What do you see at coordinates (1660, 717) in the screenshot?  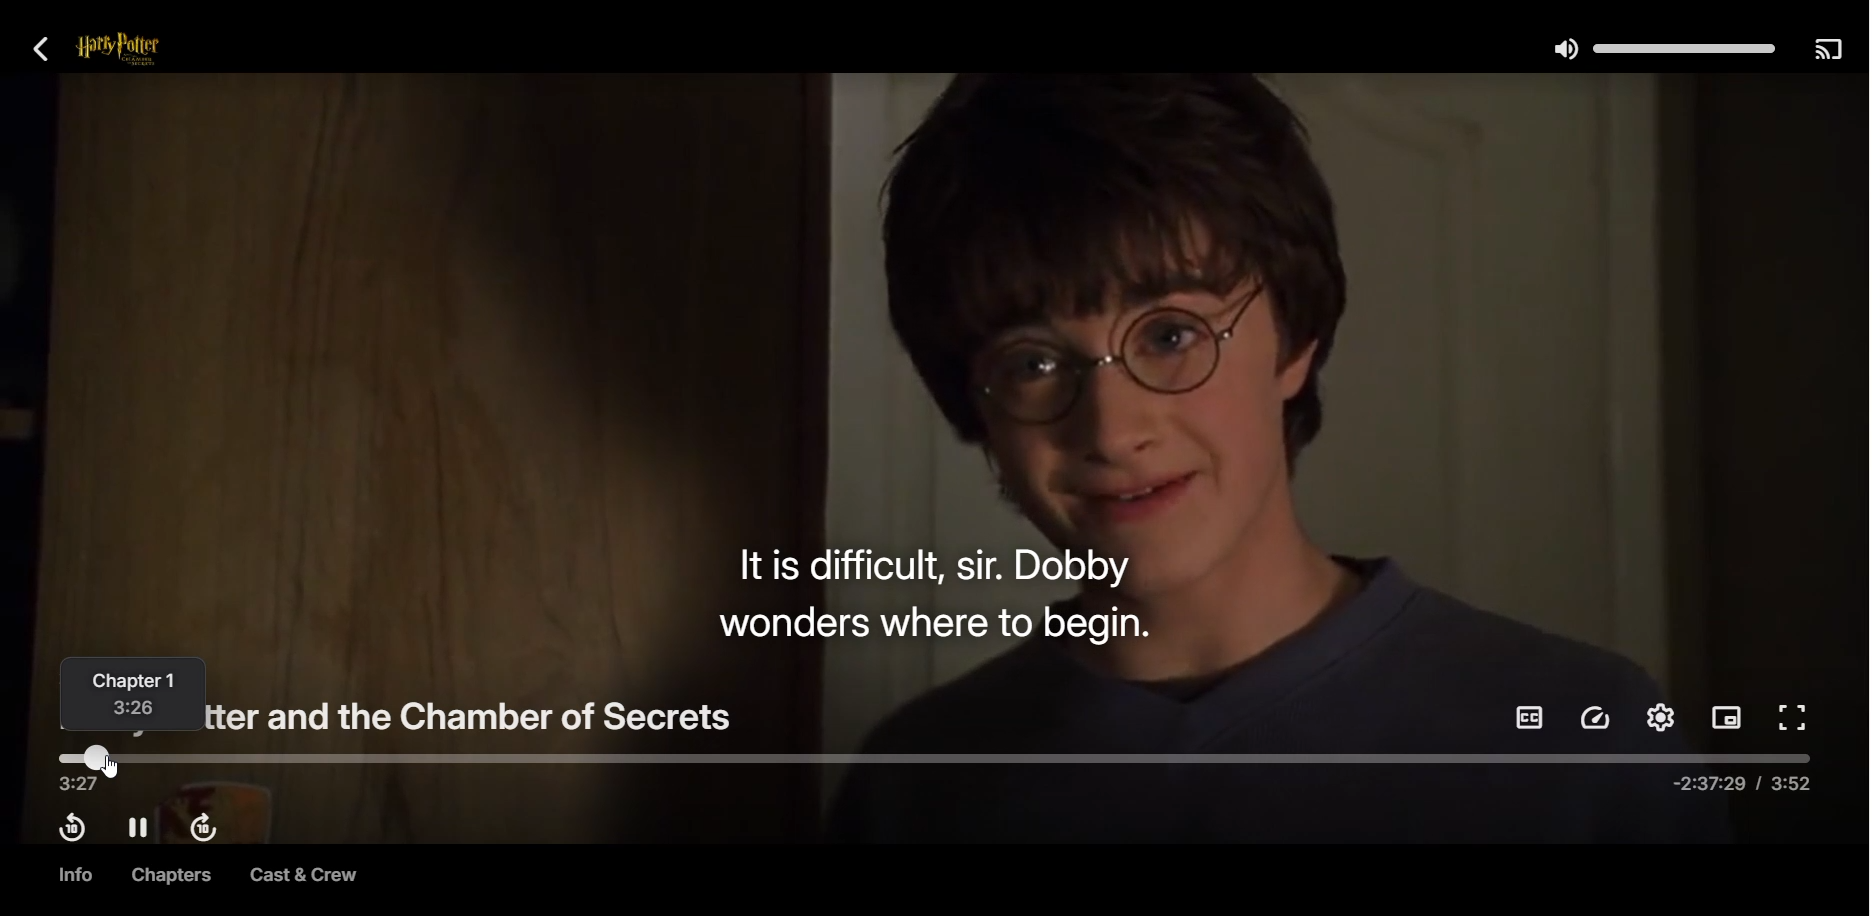 I see `Settings` at bounding box center [1660, 717].